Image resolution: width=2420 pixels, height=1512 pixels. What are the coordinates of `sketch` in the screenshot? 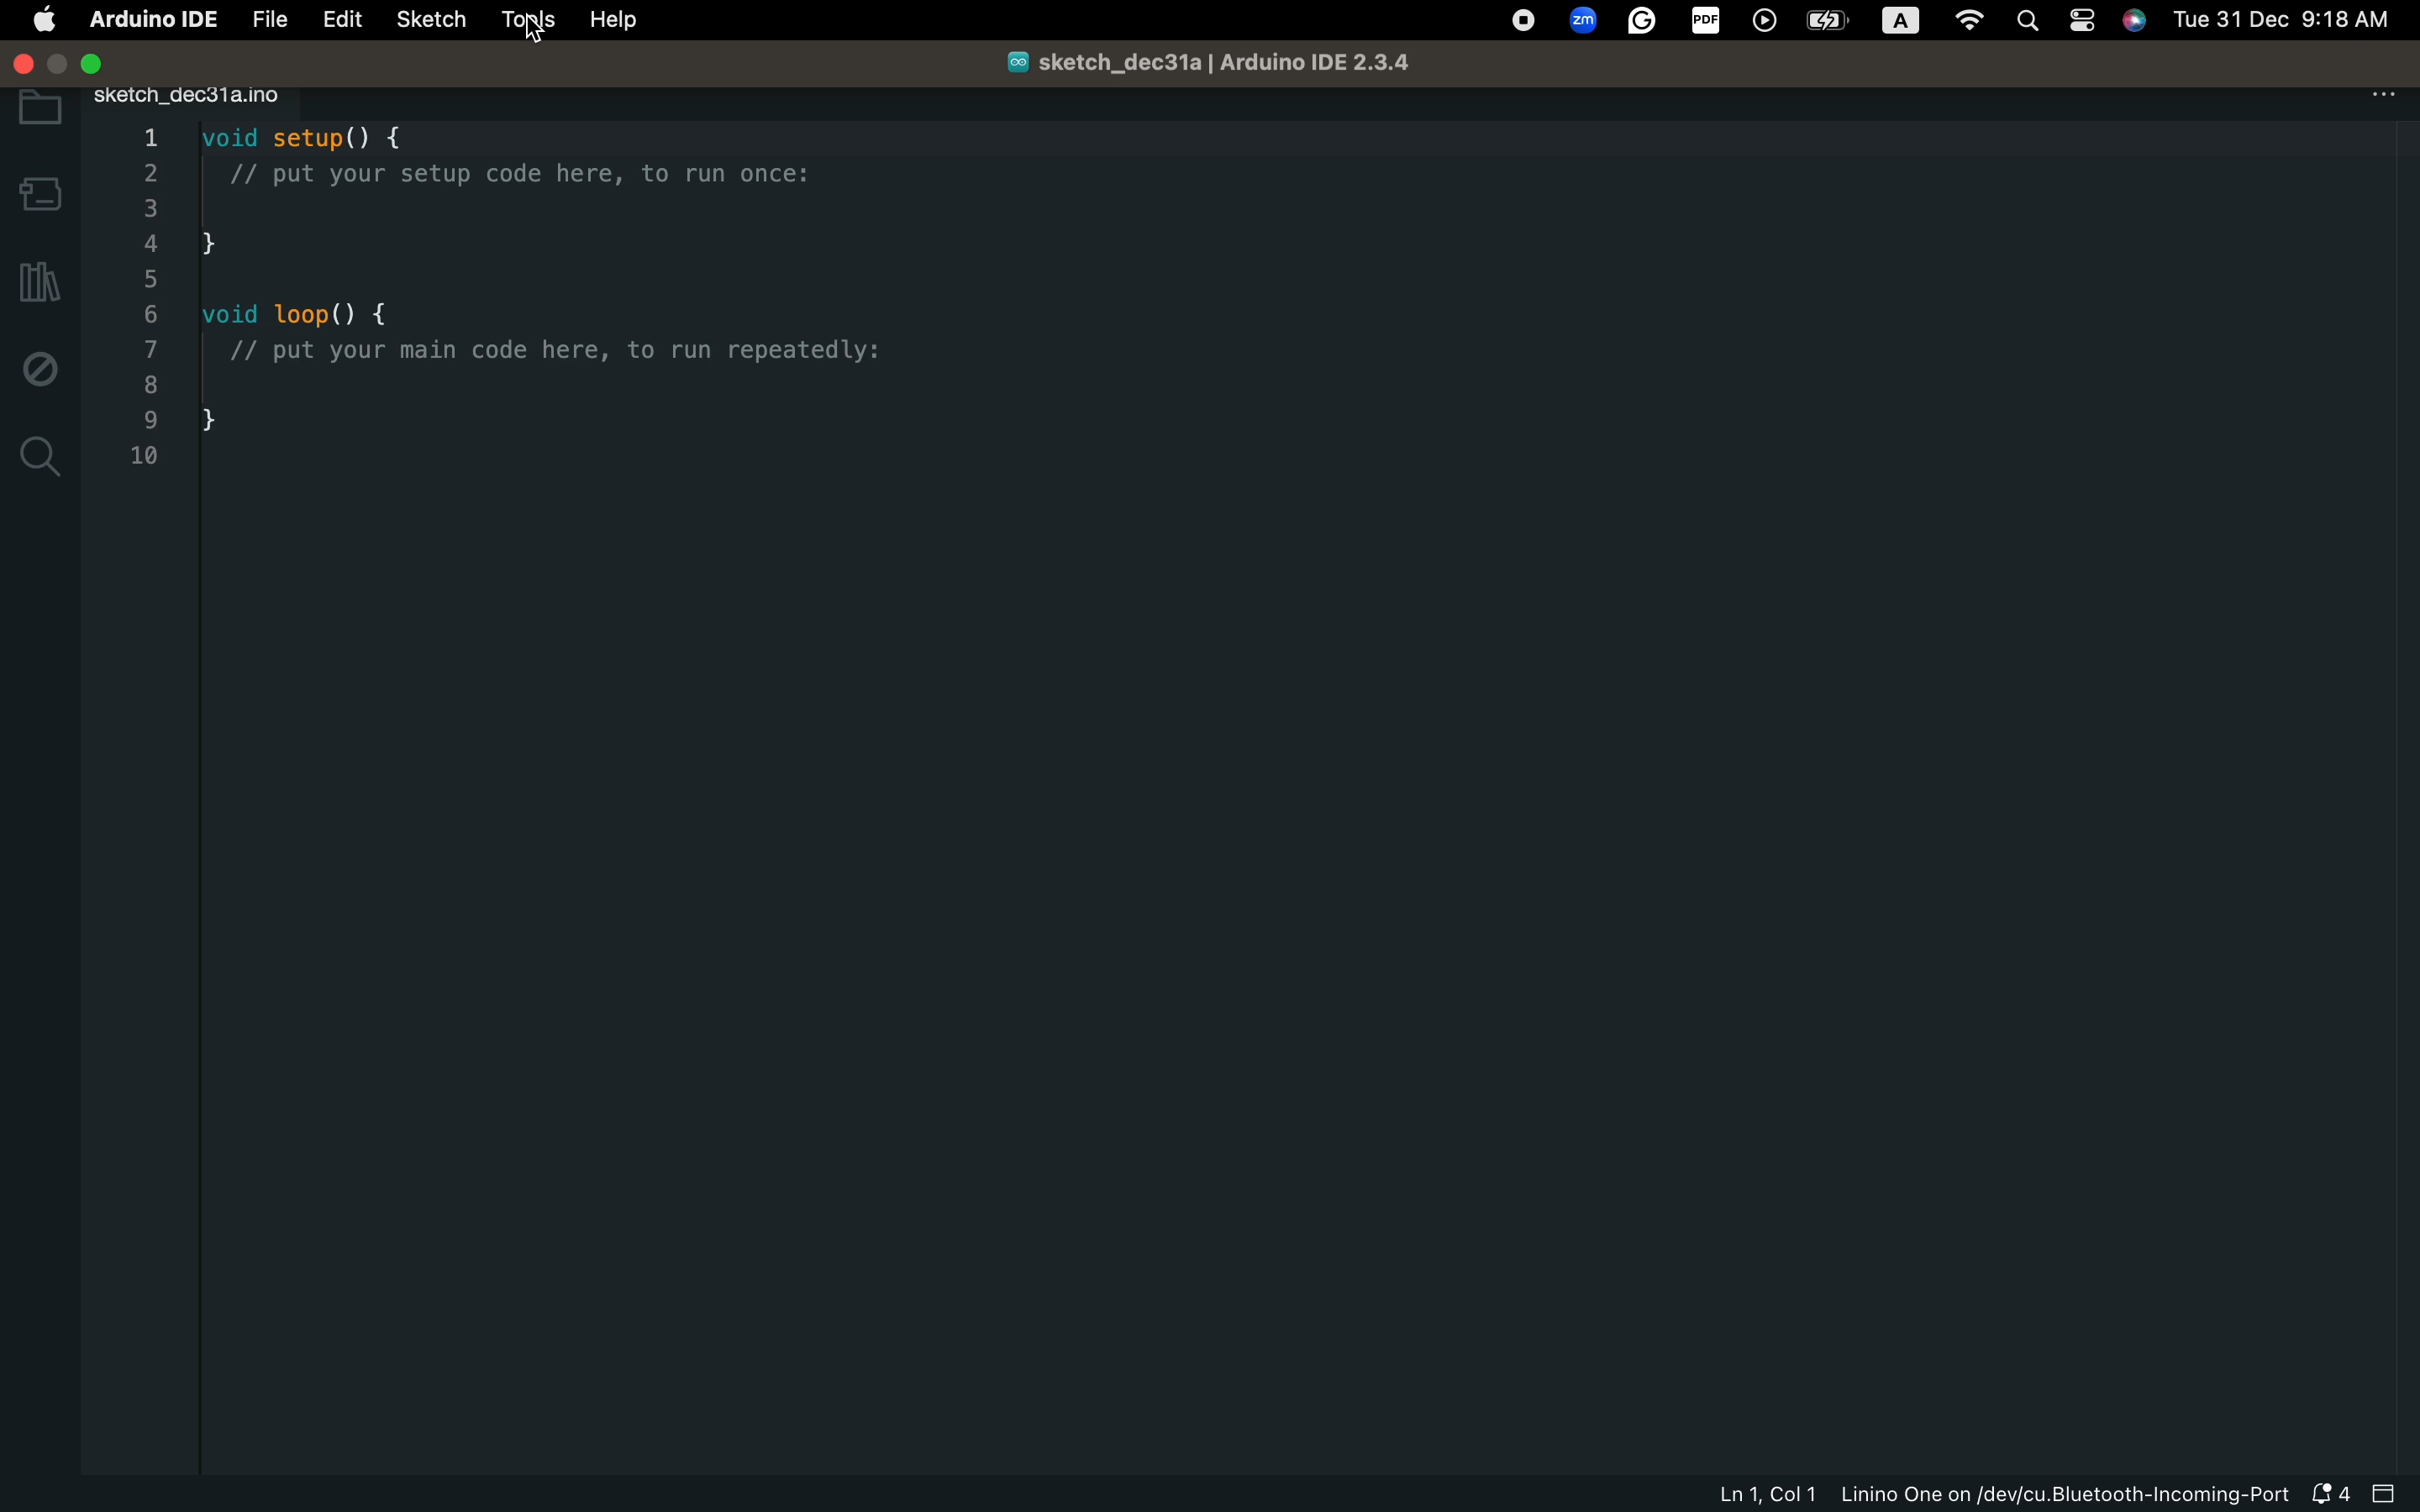 It's located at (423, 19).